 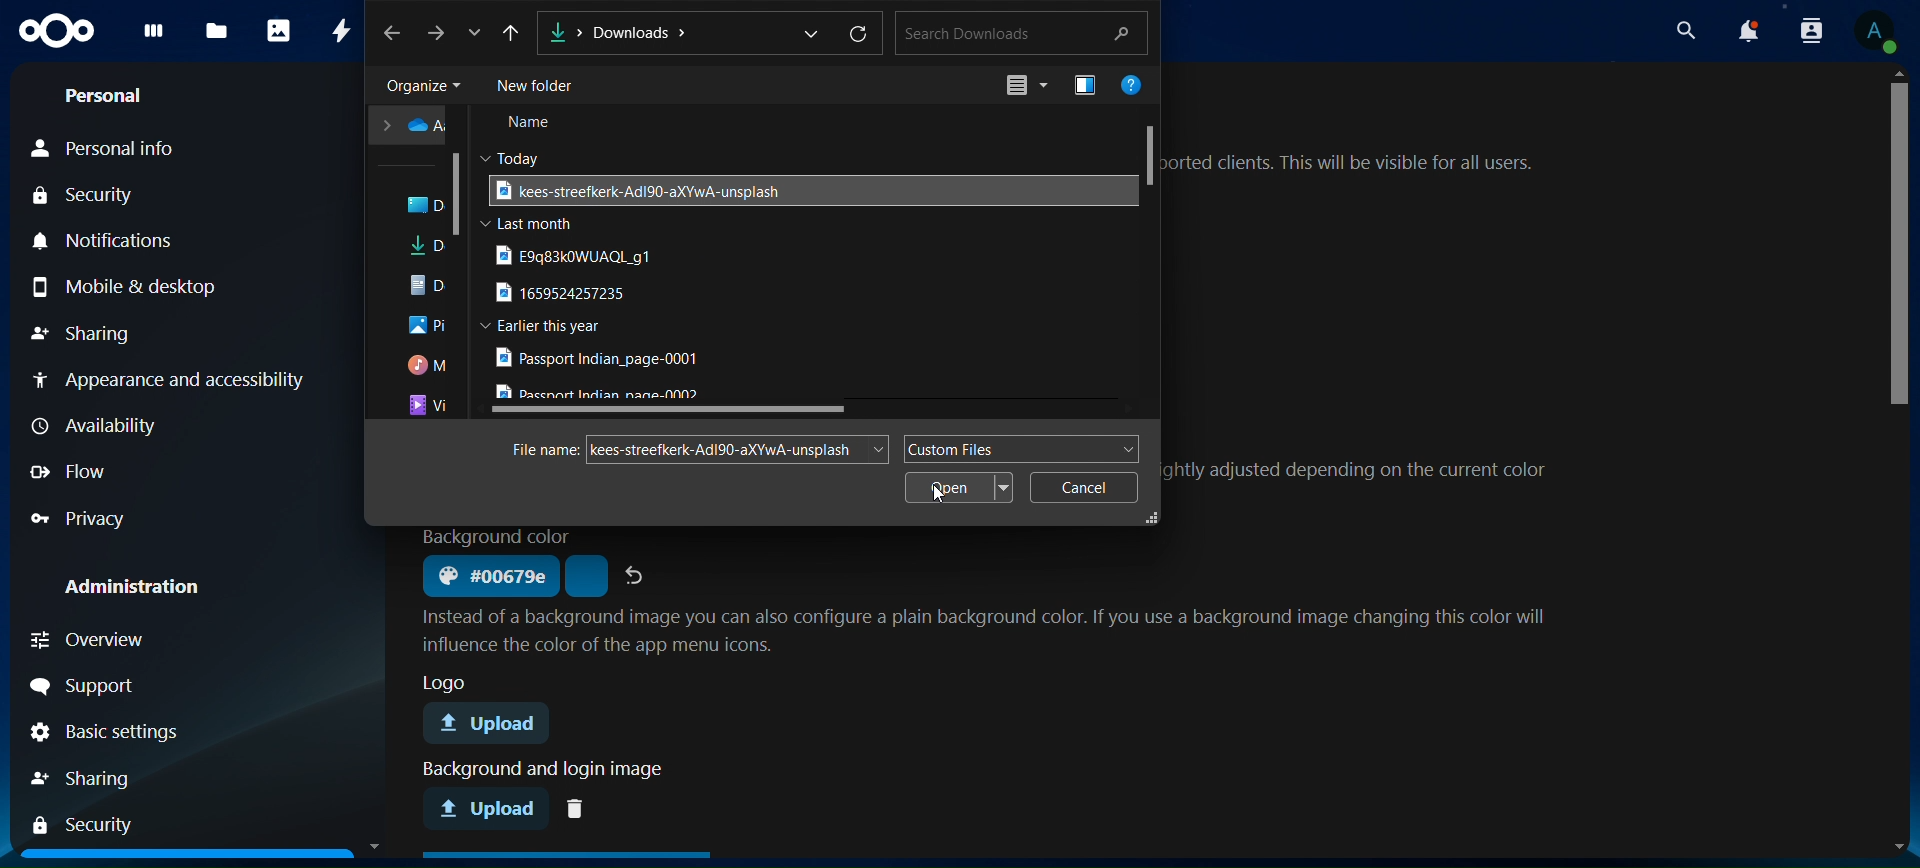 I want to click on folder, so click(x=411, y=126).